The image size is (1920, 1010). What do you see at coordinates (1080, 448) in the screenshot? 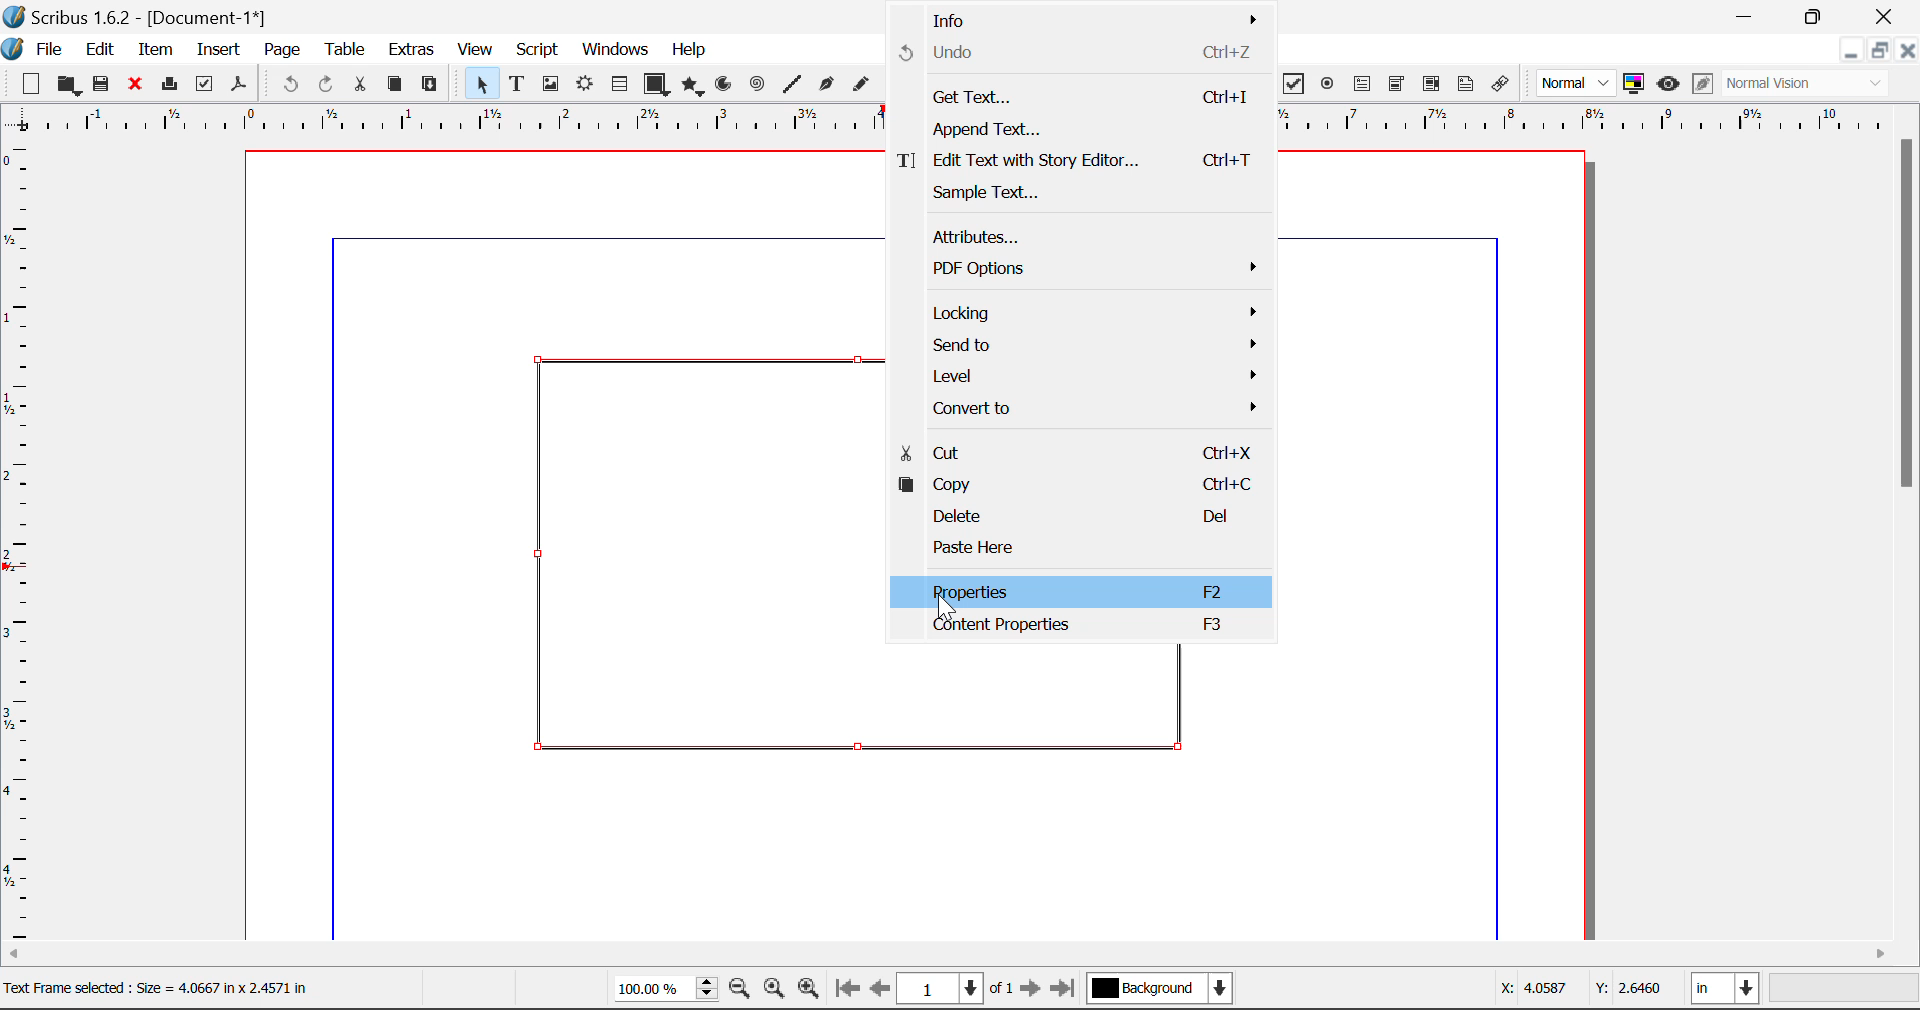
I see `Cut` at bounding box center [1080, 448].